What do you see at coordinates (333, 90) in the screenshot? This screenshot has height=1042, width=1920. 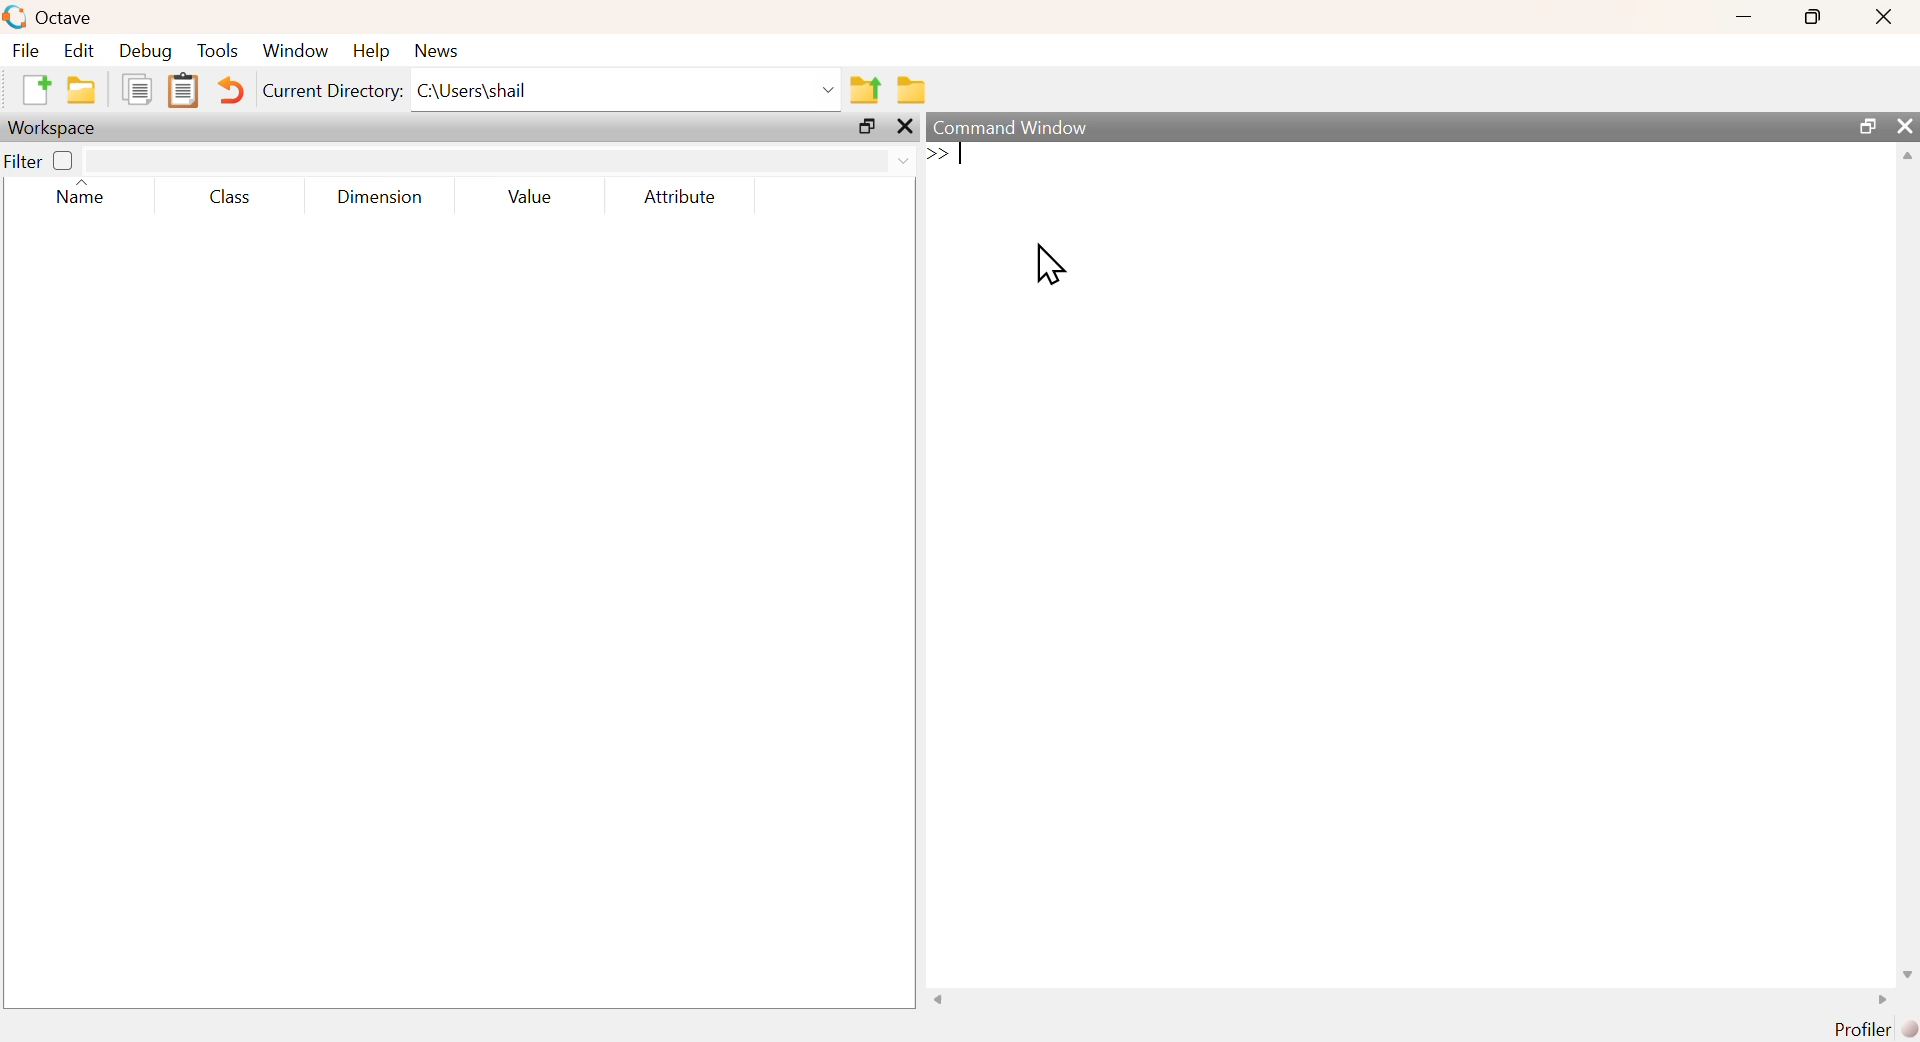 I see `Current Directory:` at bounding box center [333, 90].